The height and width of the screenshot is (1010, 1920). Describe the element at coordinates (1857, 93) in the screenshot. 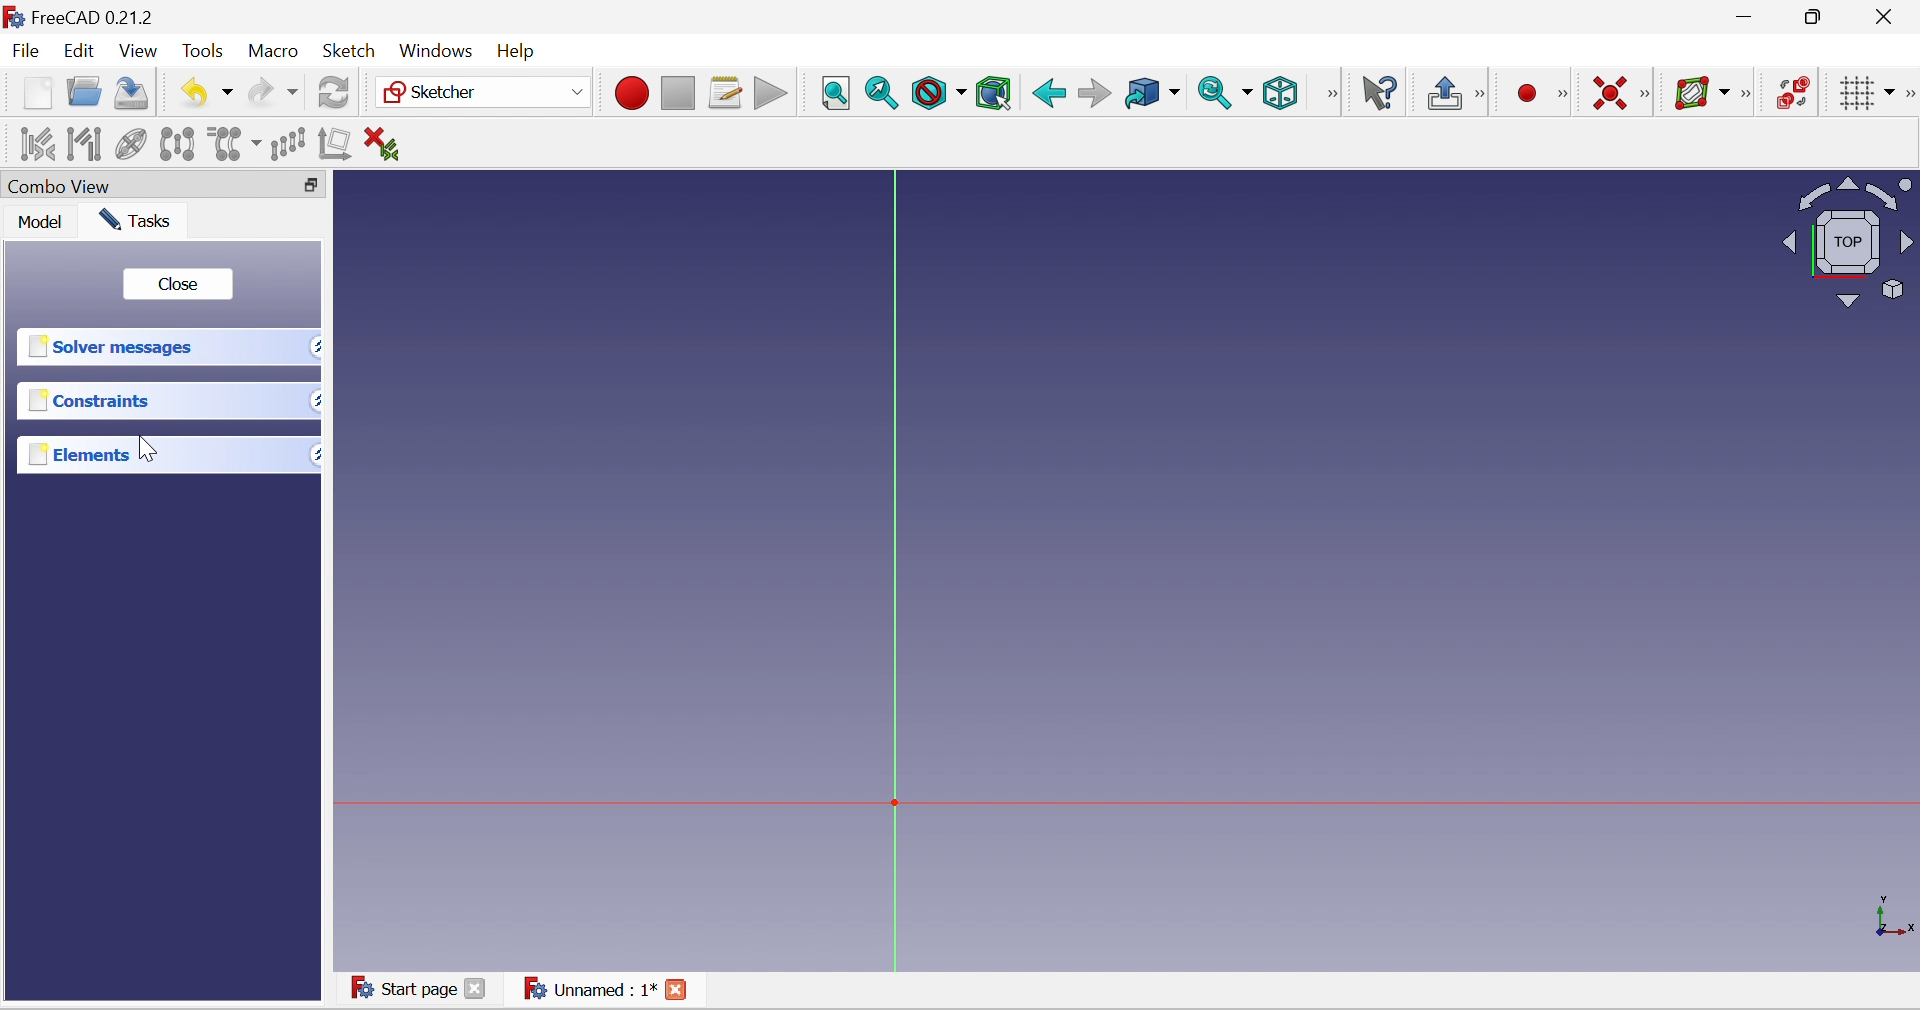

I see `Toggle grid` at that location.